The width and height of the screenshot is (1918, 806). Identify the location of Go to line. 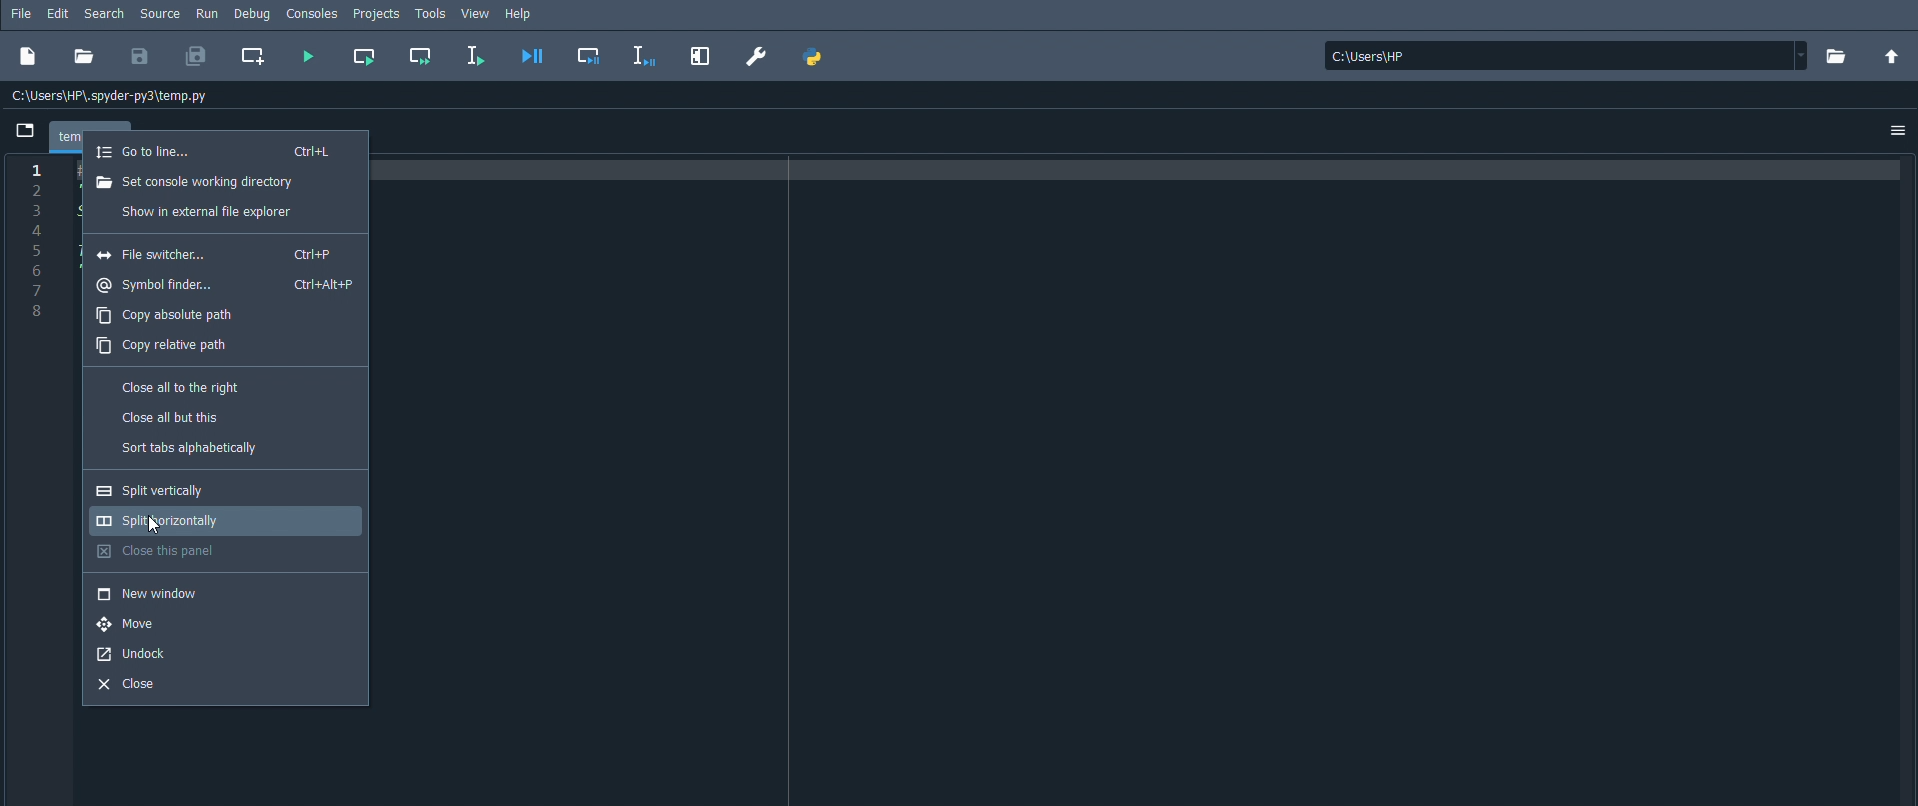
(218, 151).